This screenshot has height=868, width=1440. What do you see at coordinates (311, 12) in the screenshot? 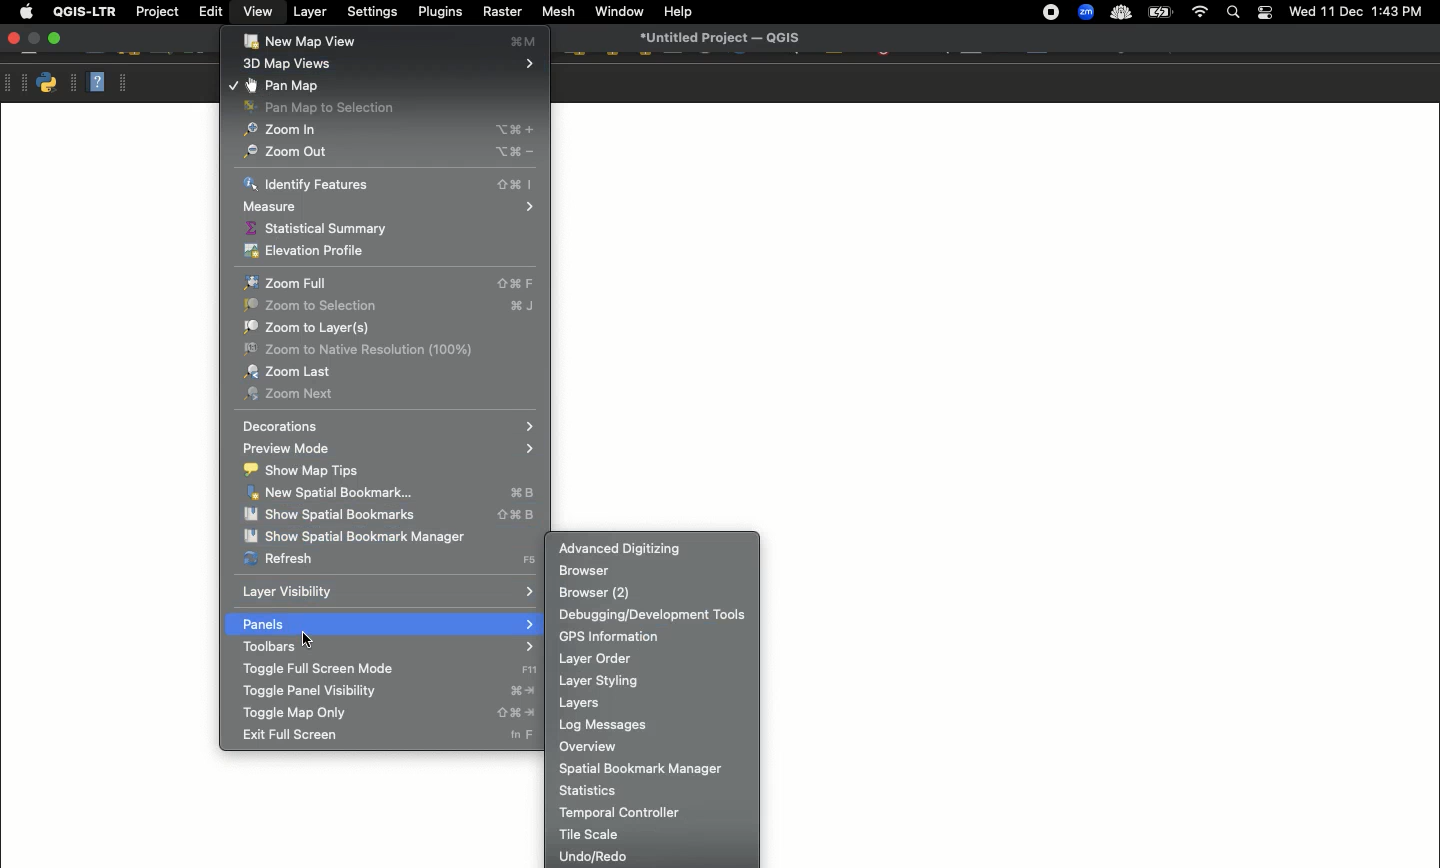
I see `Layer` at bounding box center [311, 12].